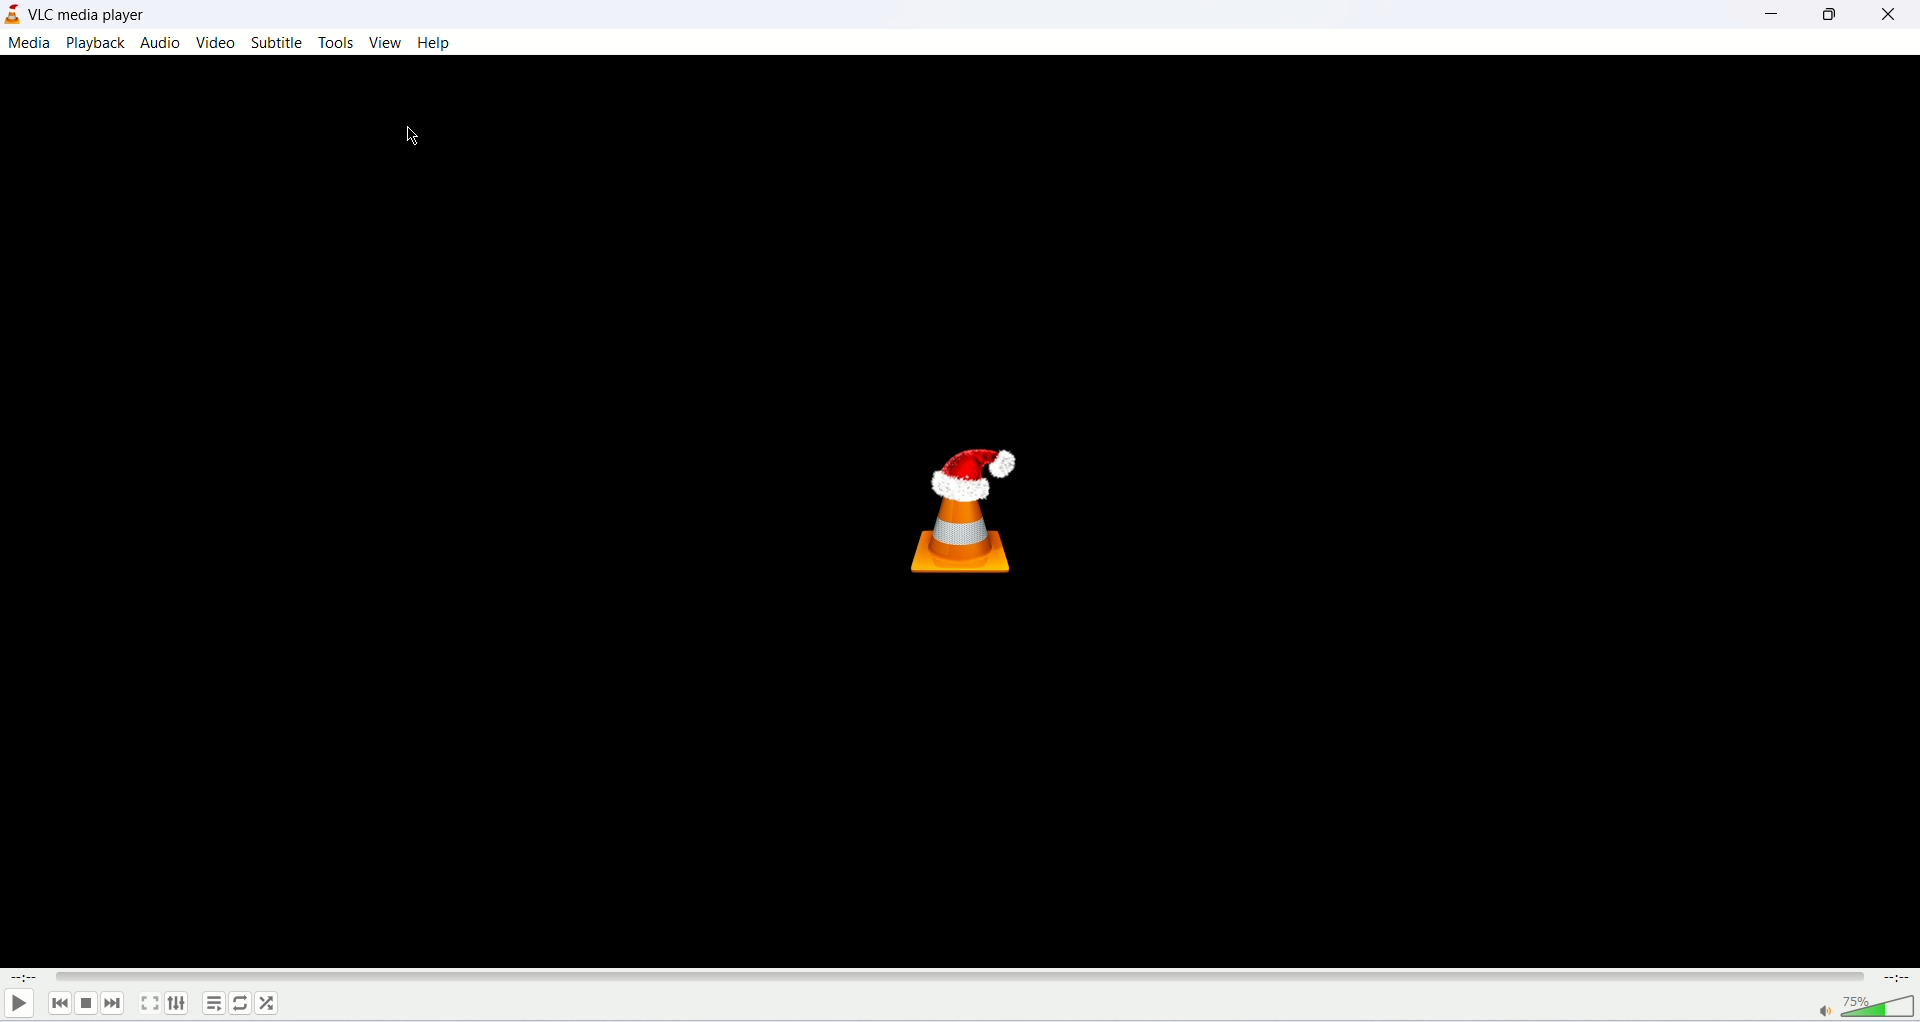 This screenshot has height=1022, width=1920. Describe the element at coordinates (279, 43) in the screenshot. I see `subtitle` at that location.